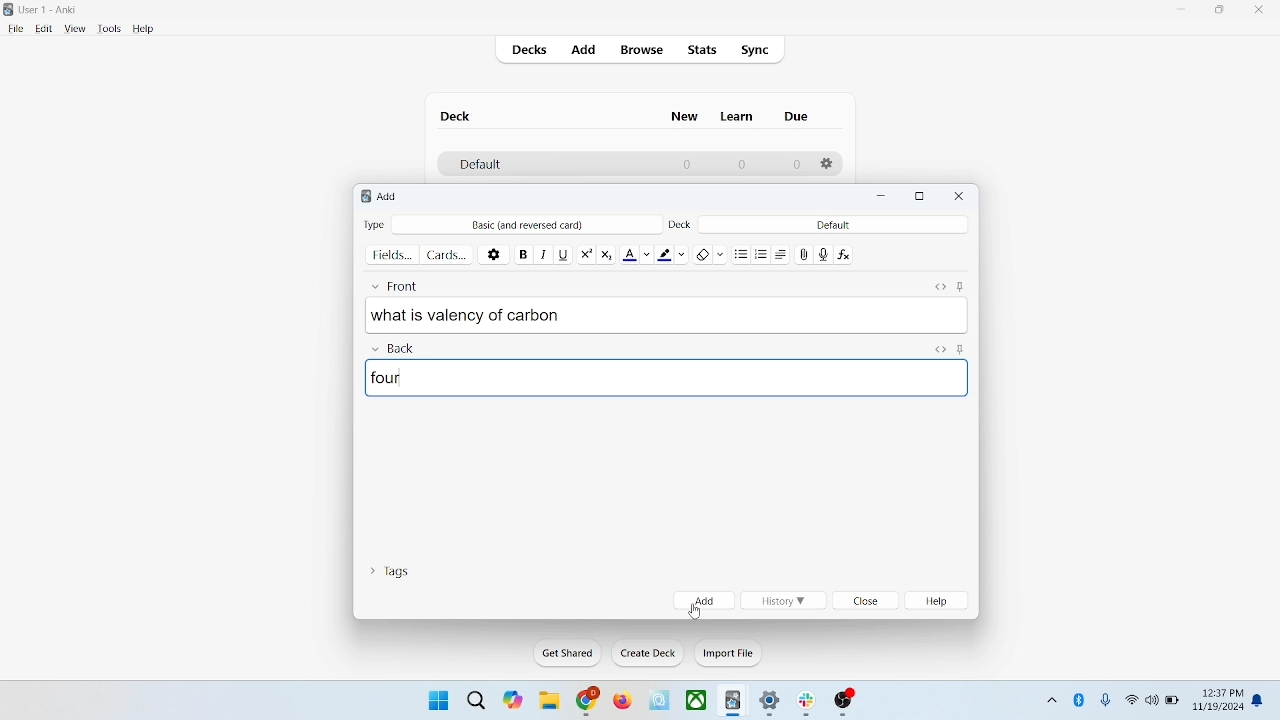  Describe the element at coordinates (786, 254) in the screenshot. I see `alignment` at that location.